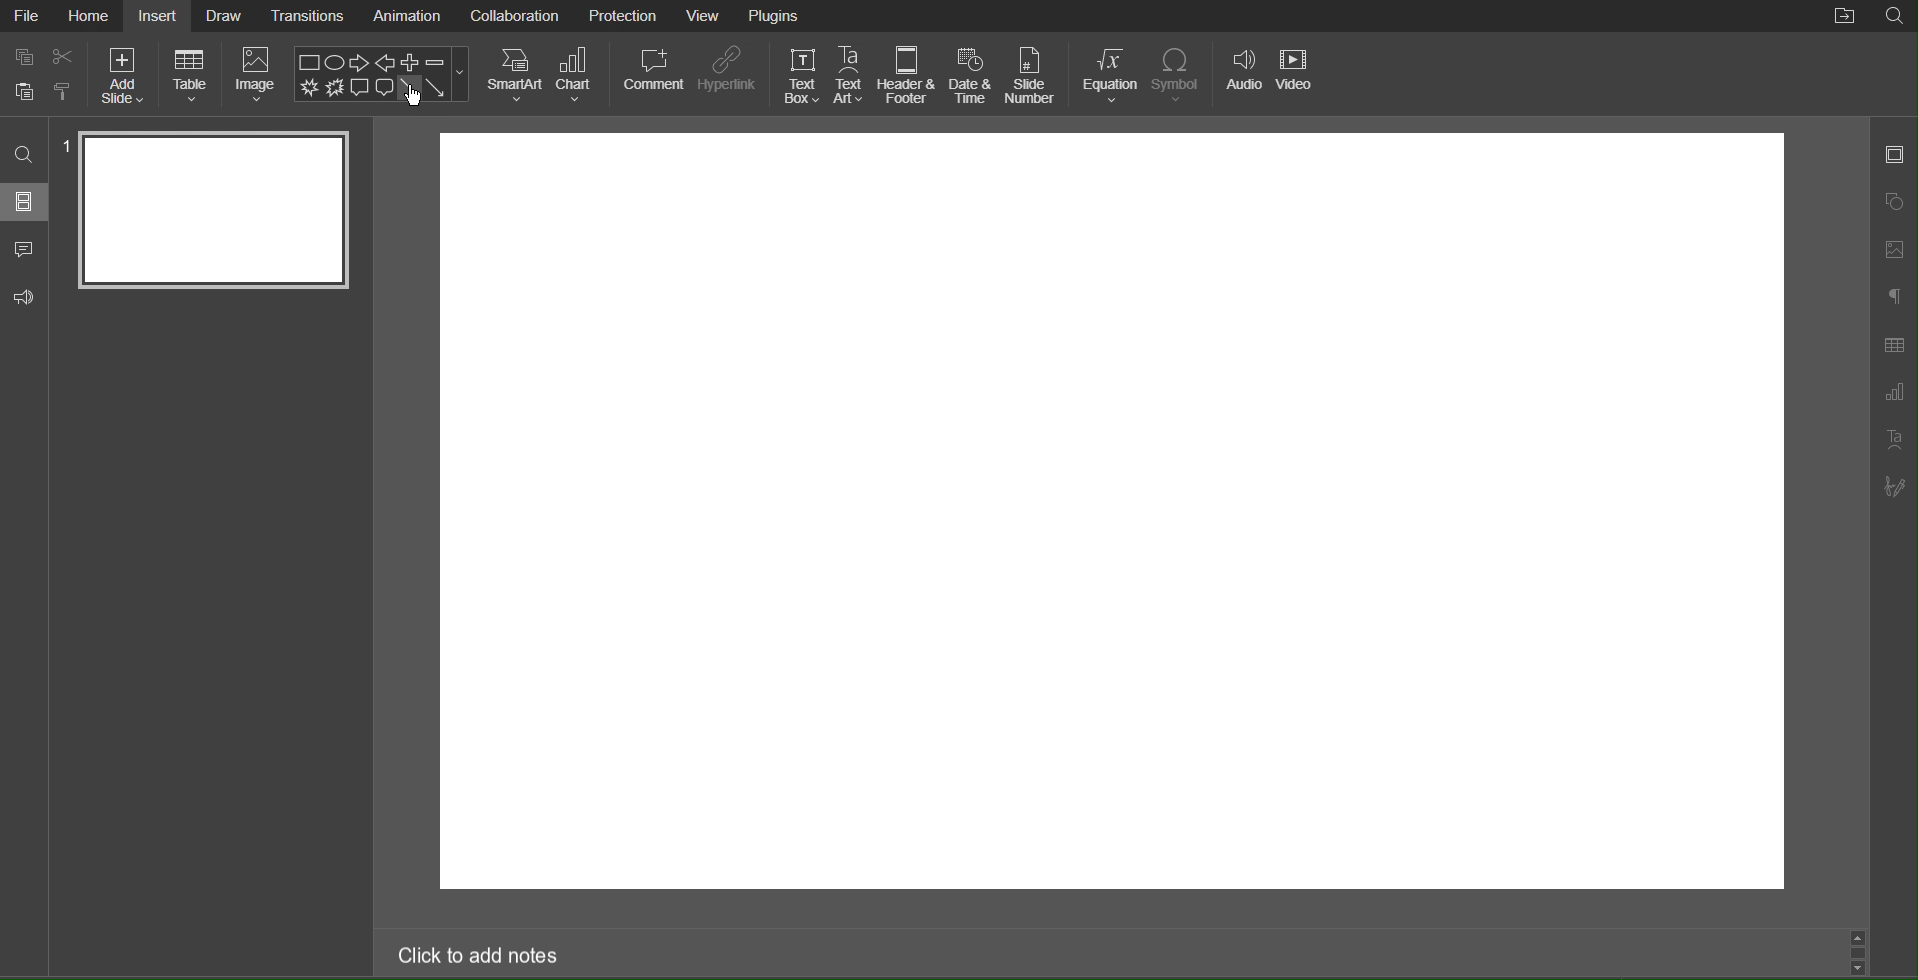 Image resolution: width=1918 pixels, height=980 pixels. What do you see at coordinates (225, 16) in the screenshot?
I see `Draw` at bounding box center [225, 16].